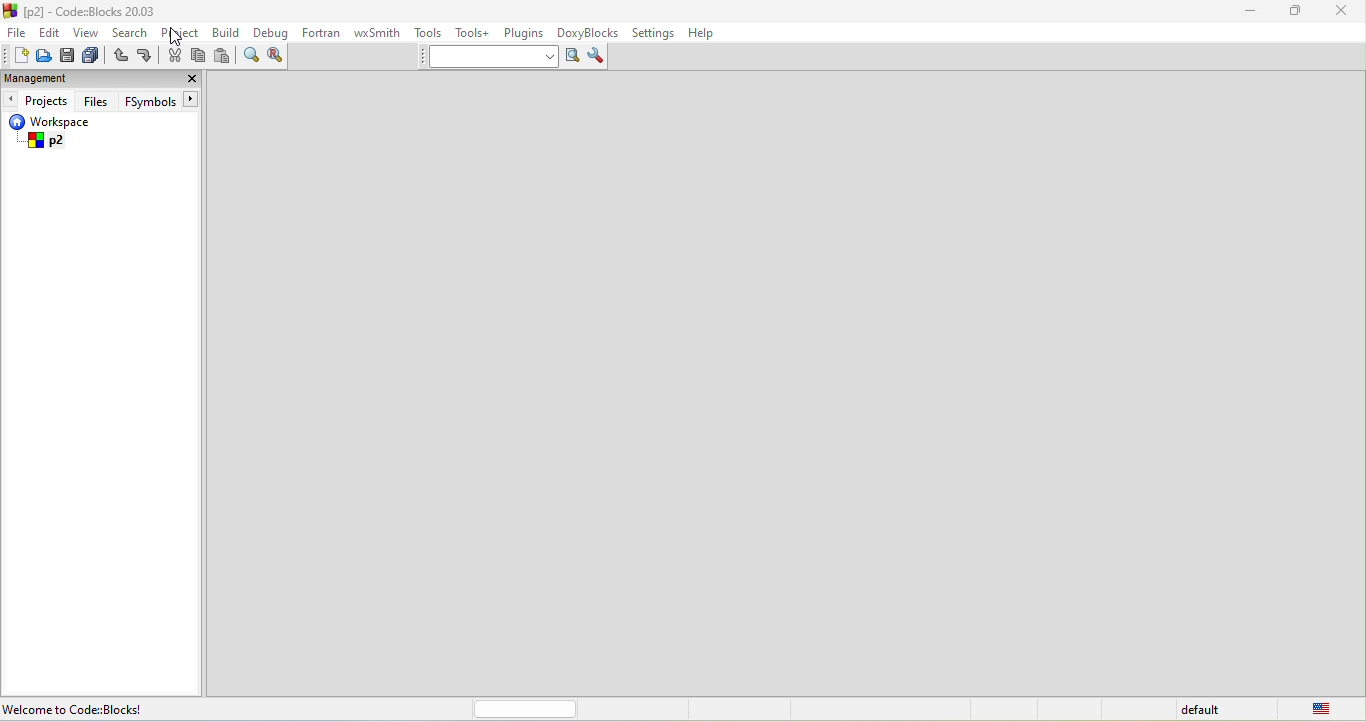  What do you see at coordinates (1296, 15) in the screenshot?
I see `maximize` at bounding box center [1296, 15].